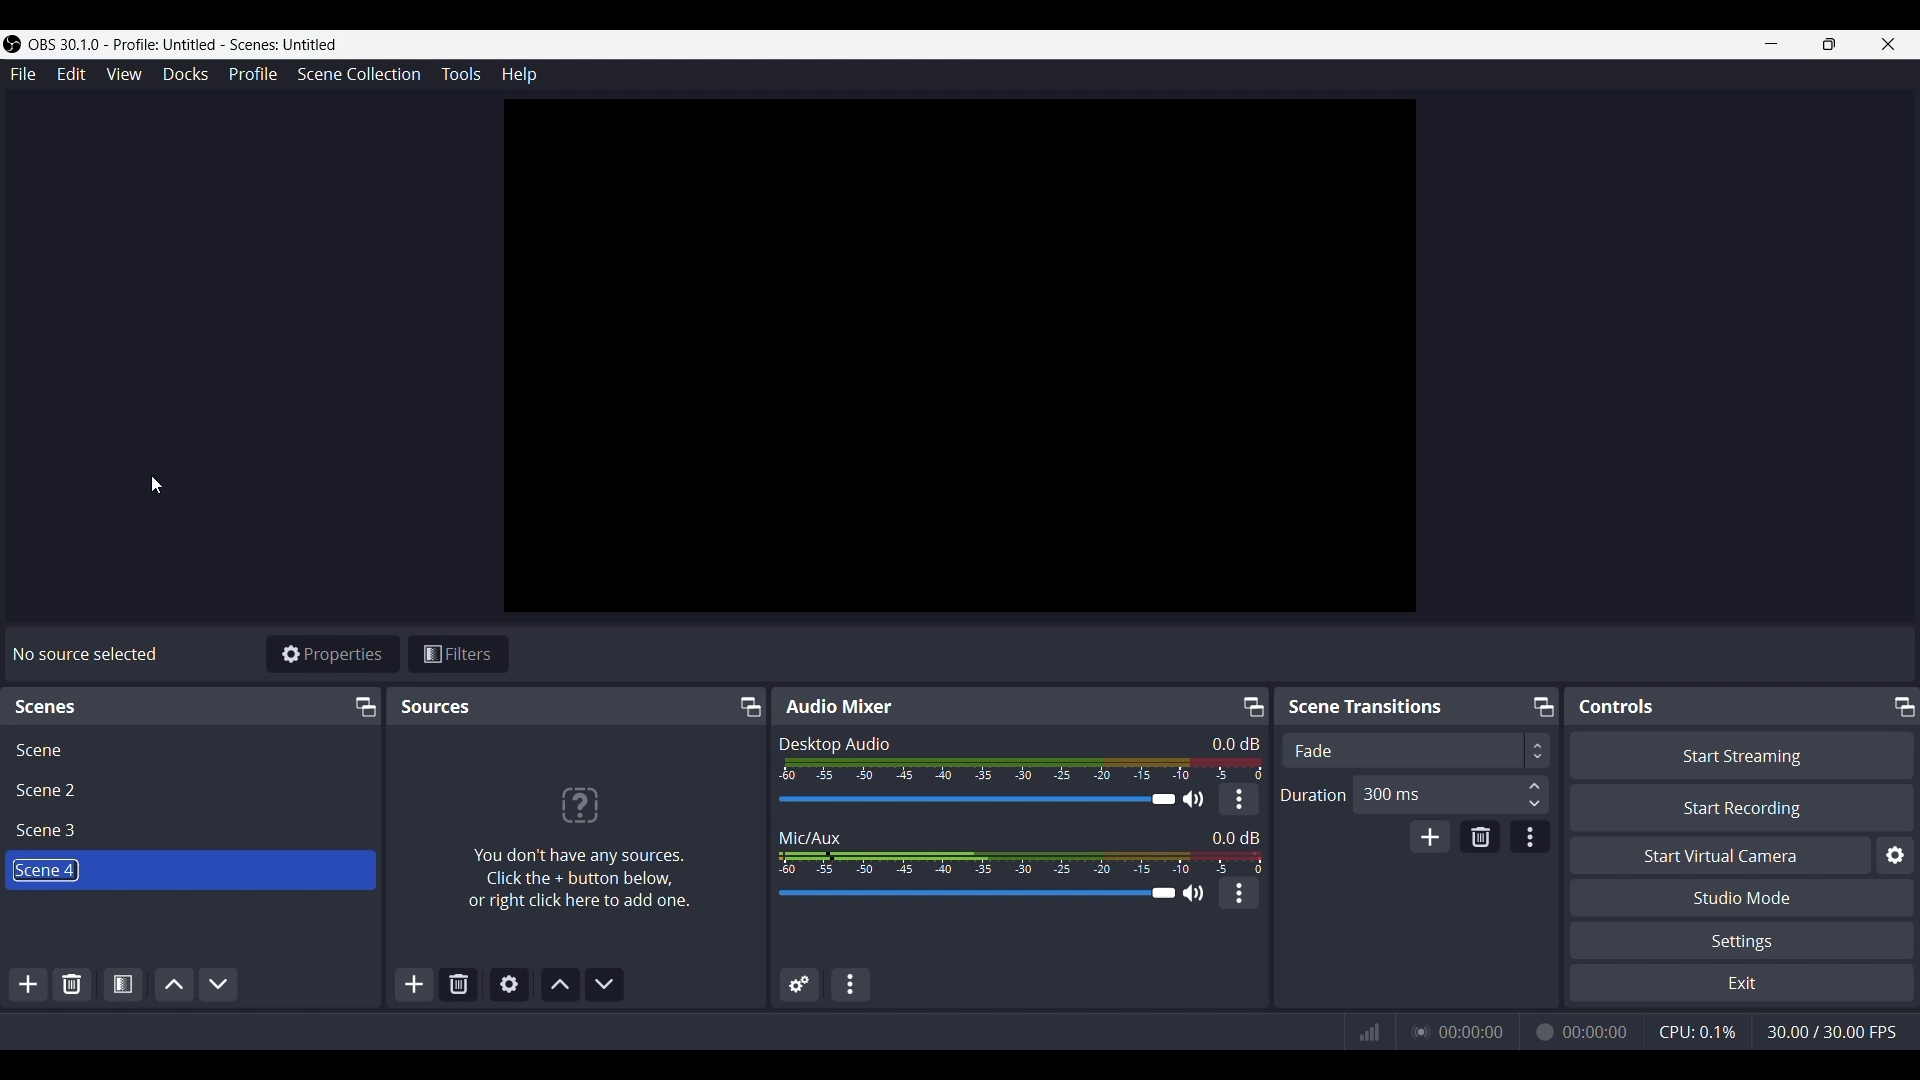  I want to click on Remove selected scene(s), so click(459, 982).